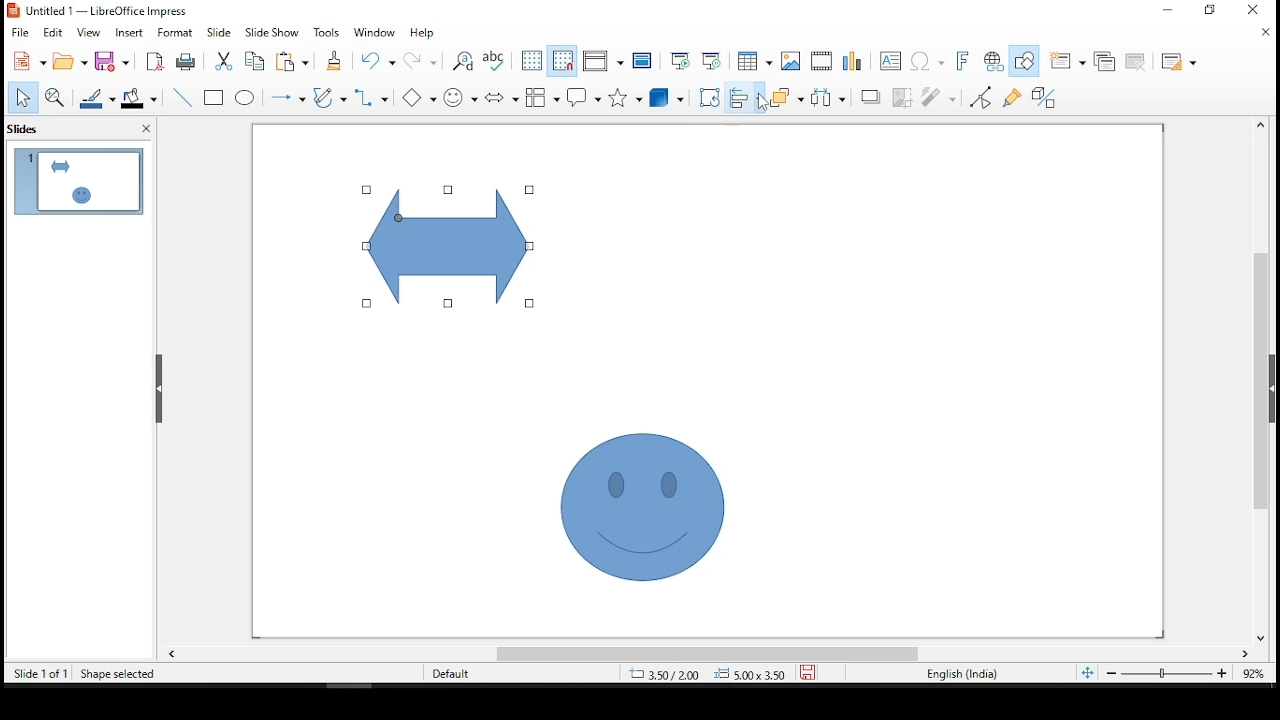 This screenshot has width=1280, height=720. Describe the element at coordinates (1267, 381) in the screenshot. I see `scroll bar` at that location.